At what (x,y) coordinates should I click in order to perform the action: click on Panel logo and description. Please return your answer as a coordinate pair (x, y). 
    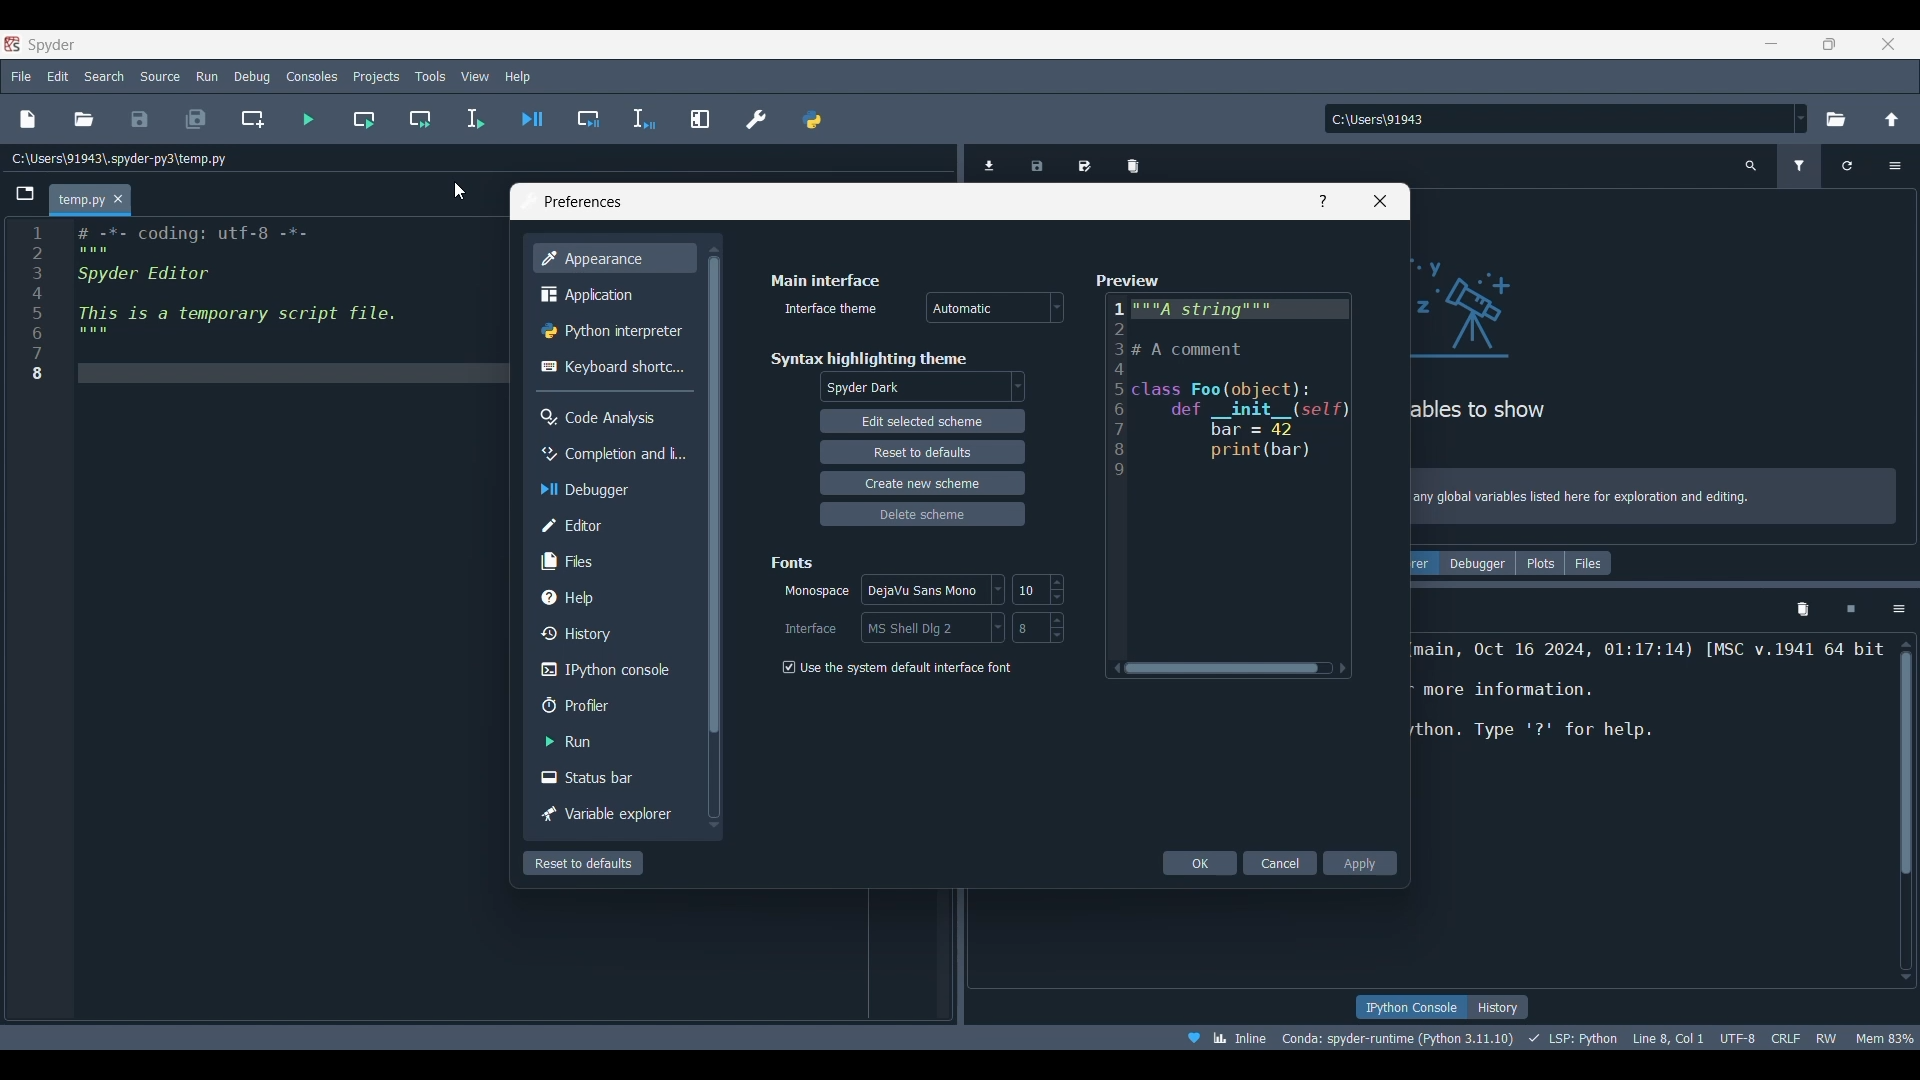
    Looking at the image, I should click on (1664, 369).